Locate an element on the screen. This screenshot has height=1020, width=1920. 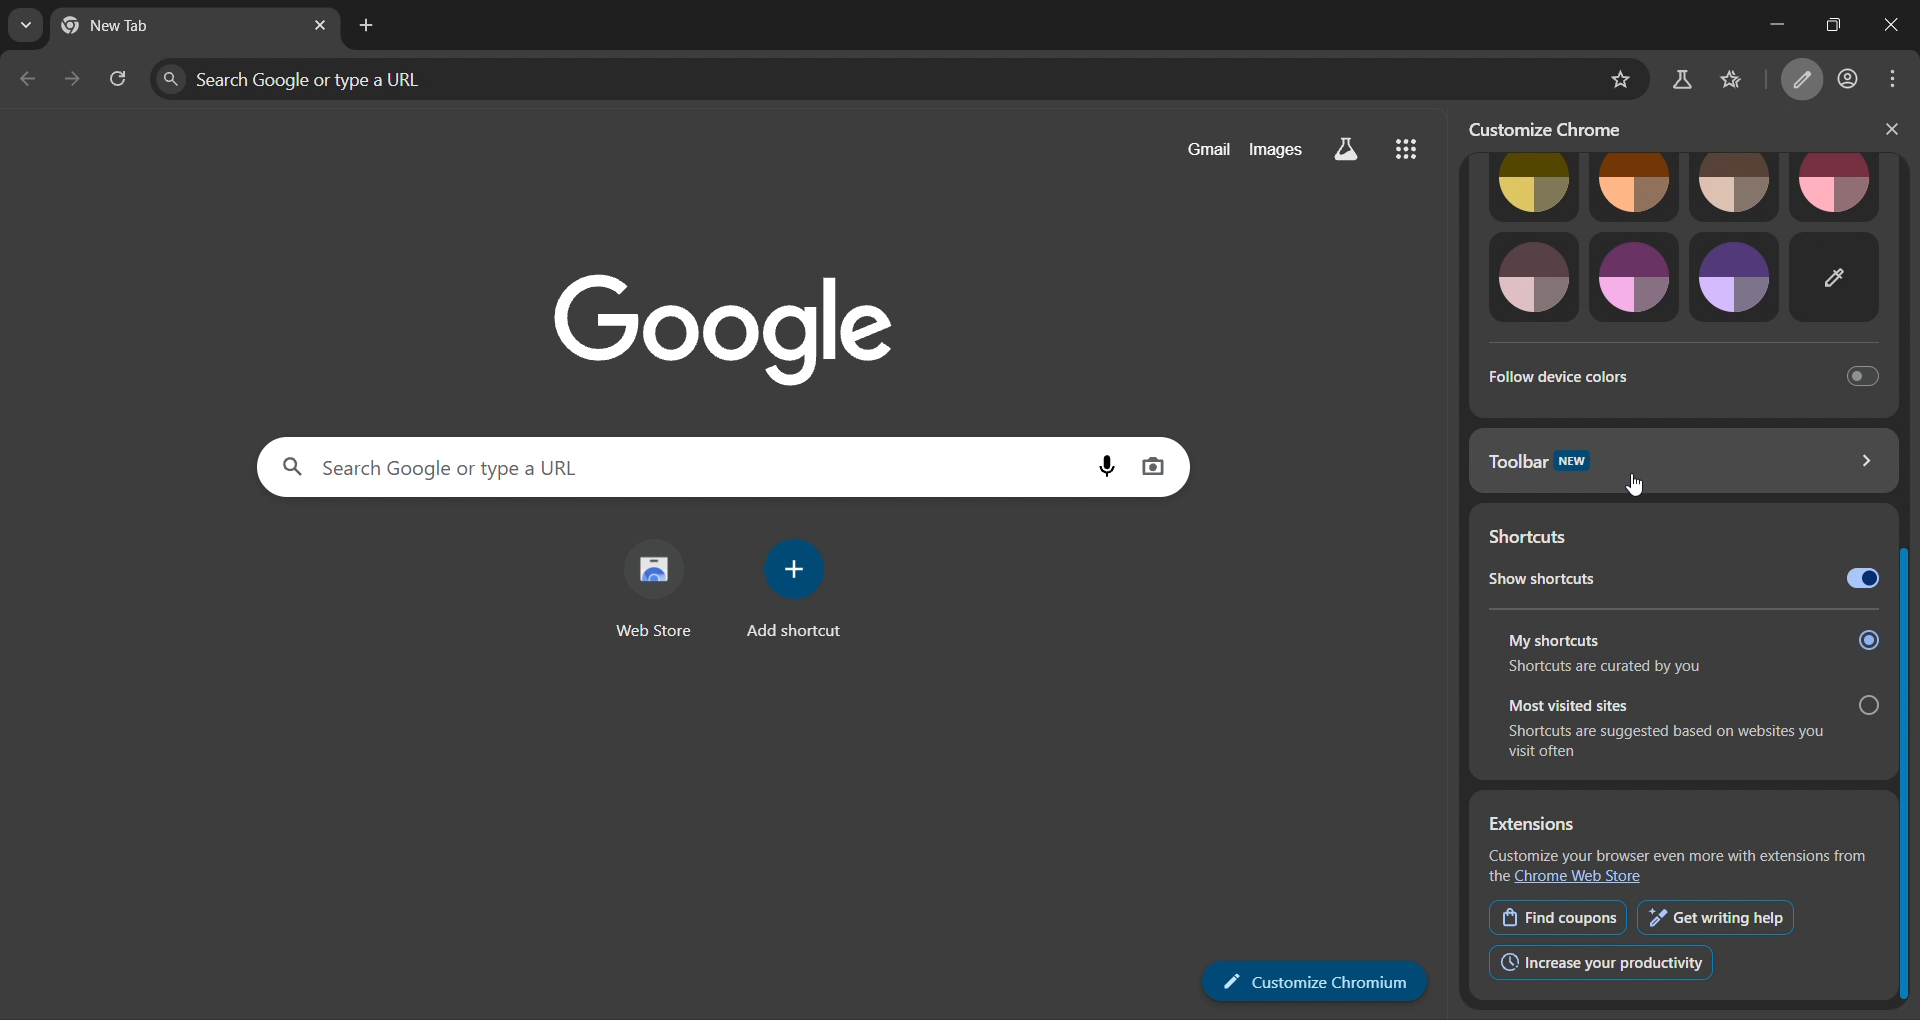
menu is located at coordinates (1900, 77).